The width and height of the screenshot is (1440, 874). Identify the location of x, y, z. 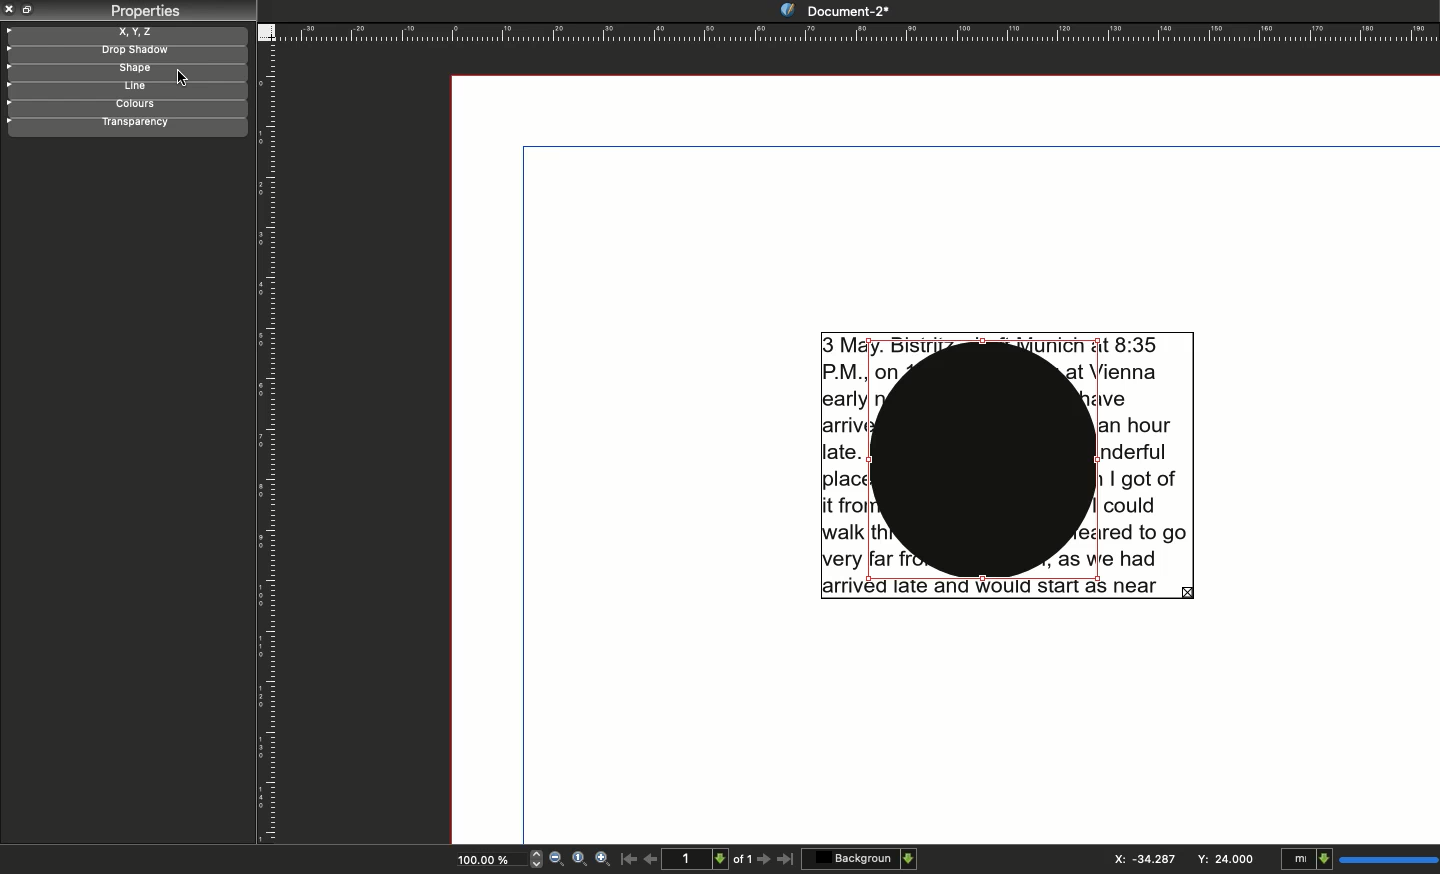
(145, 32).